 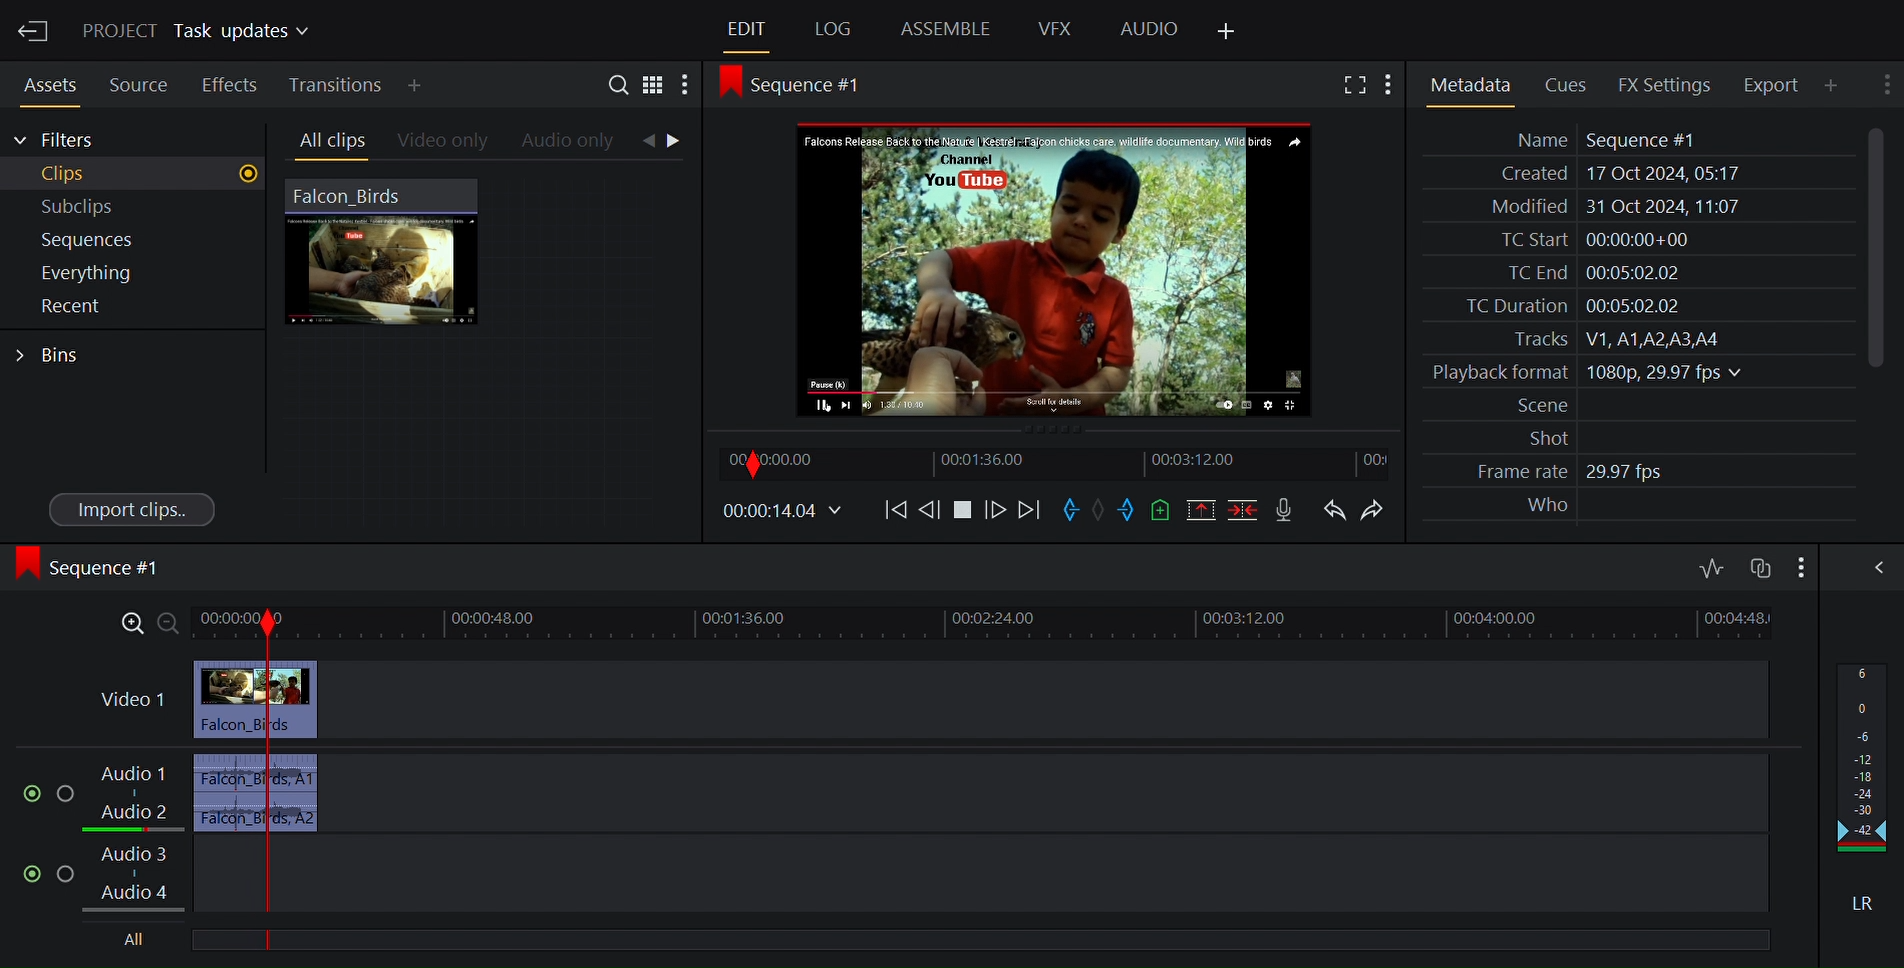 What do you see at coordinates (1026, 510) in the screenshot?
I see `Move Forward` at bounding box center [1026, 510].